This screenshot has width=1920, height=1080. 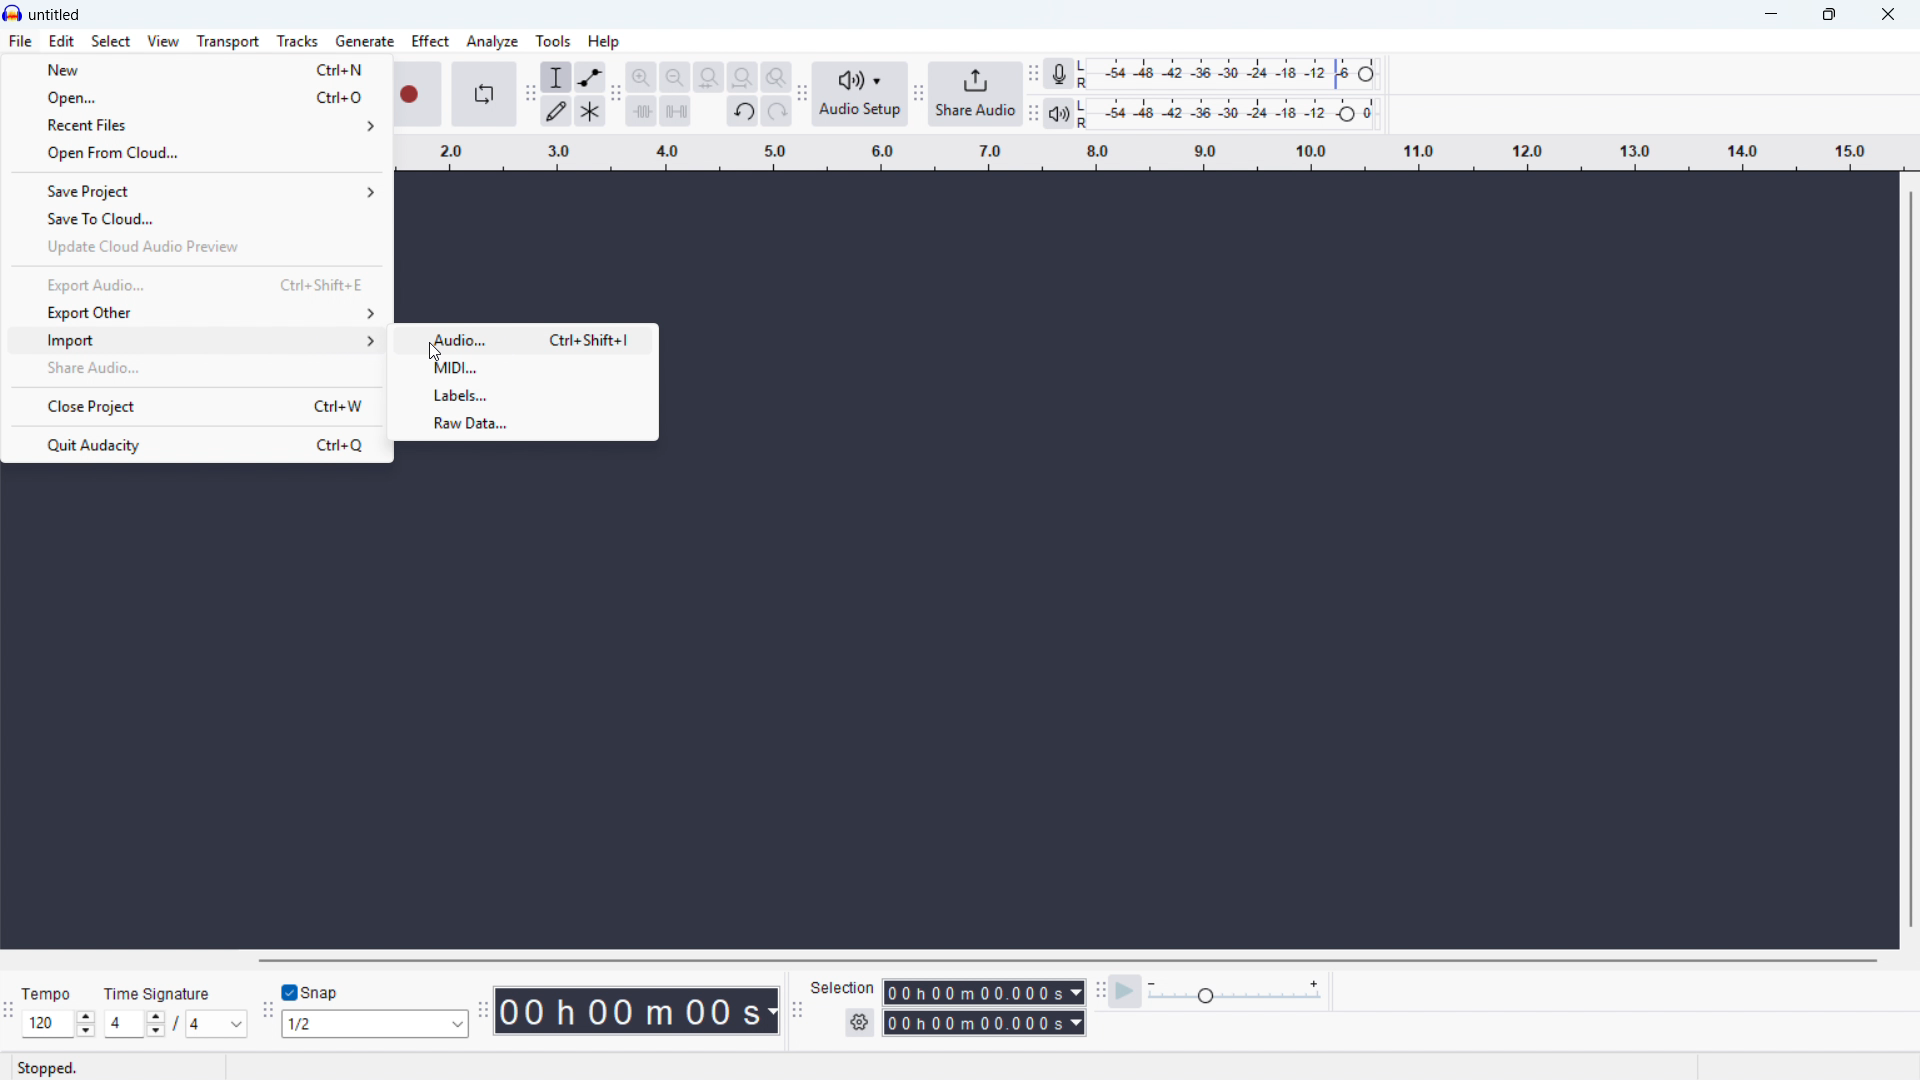 What do you see at coordinates (482, 1013) in the screenshot?
I see `Time toolbar ` at bounding box center [482, 1013].